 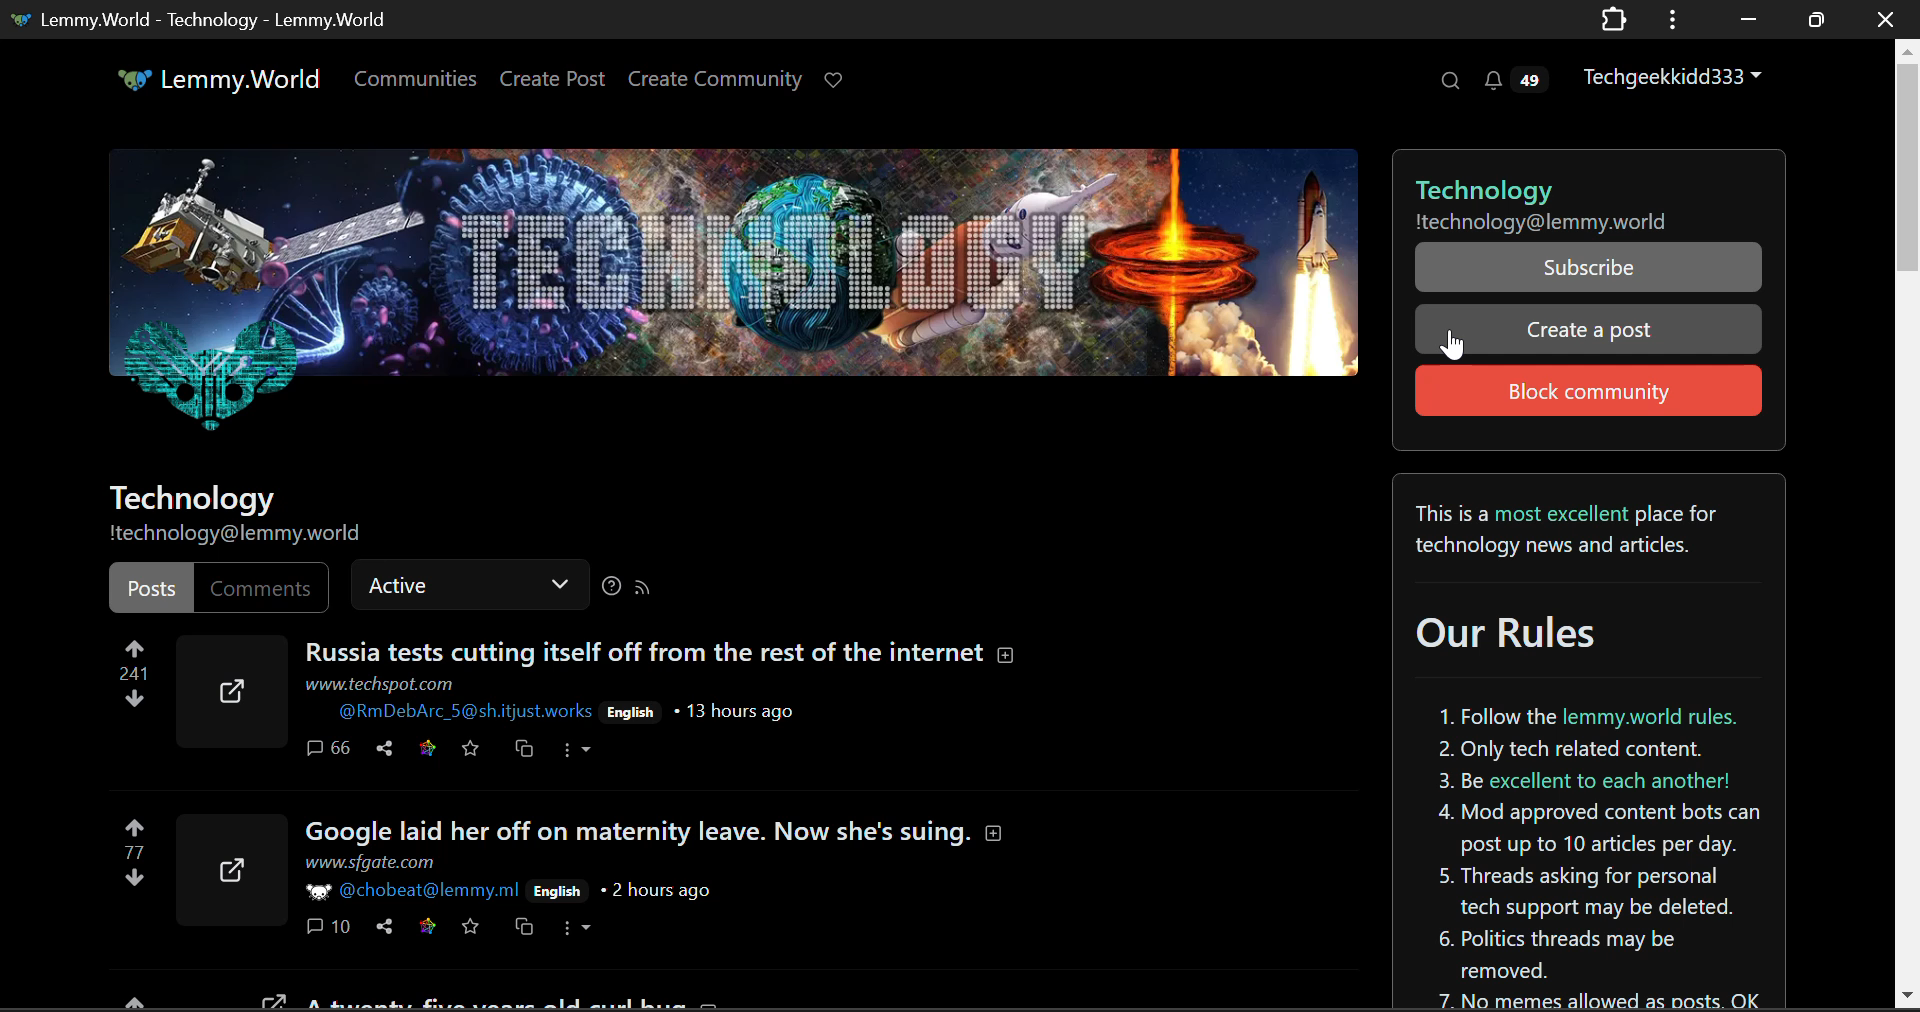 I want to click on Share, so click(x=382, y=750).